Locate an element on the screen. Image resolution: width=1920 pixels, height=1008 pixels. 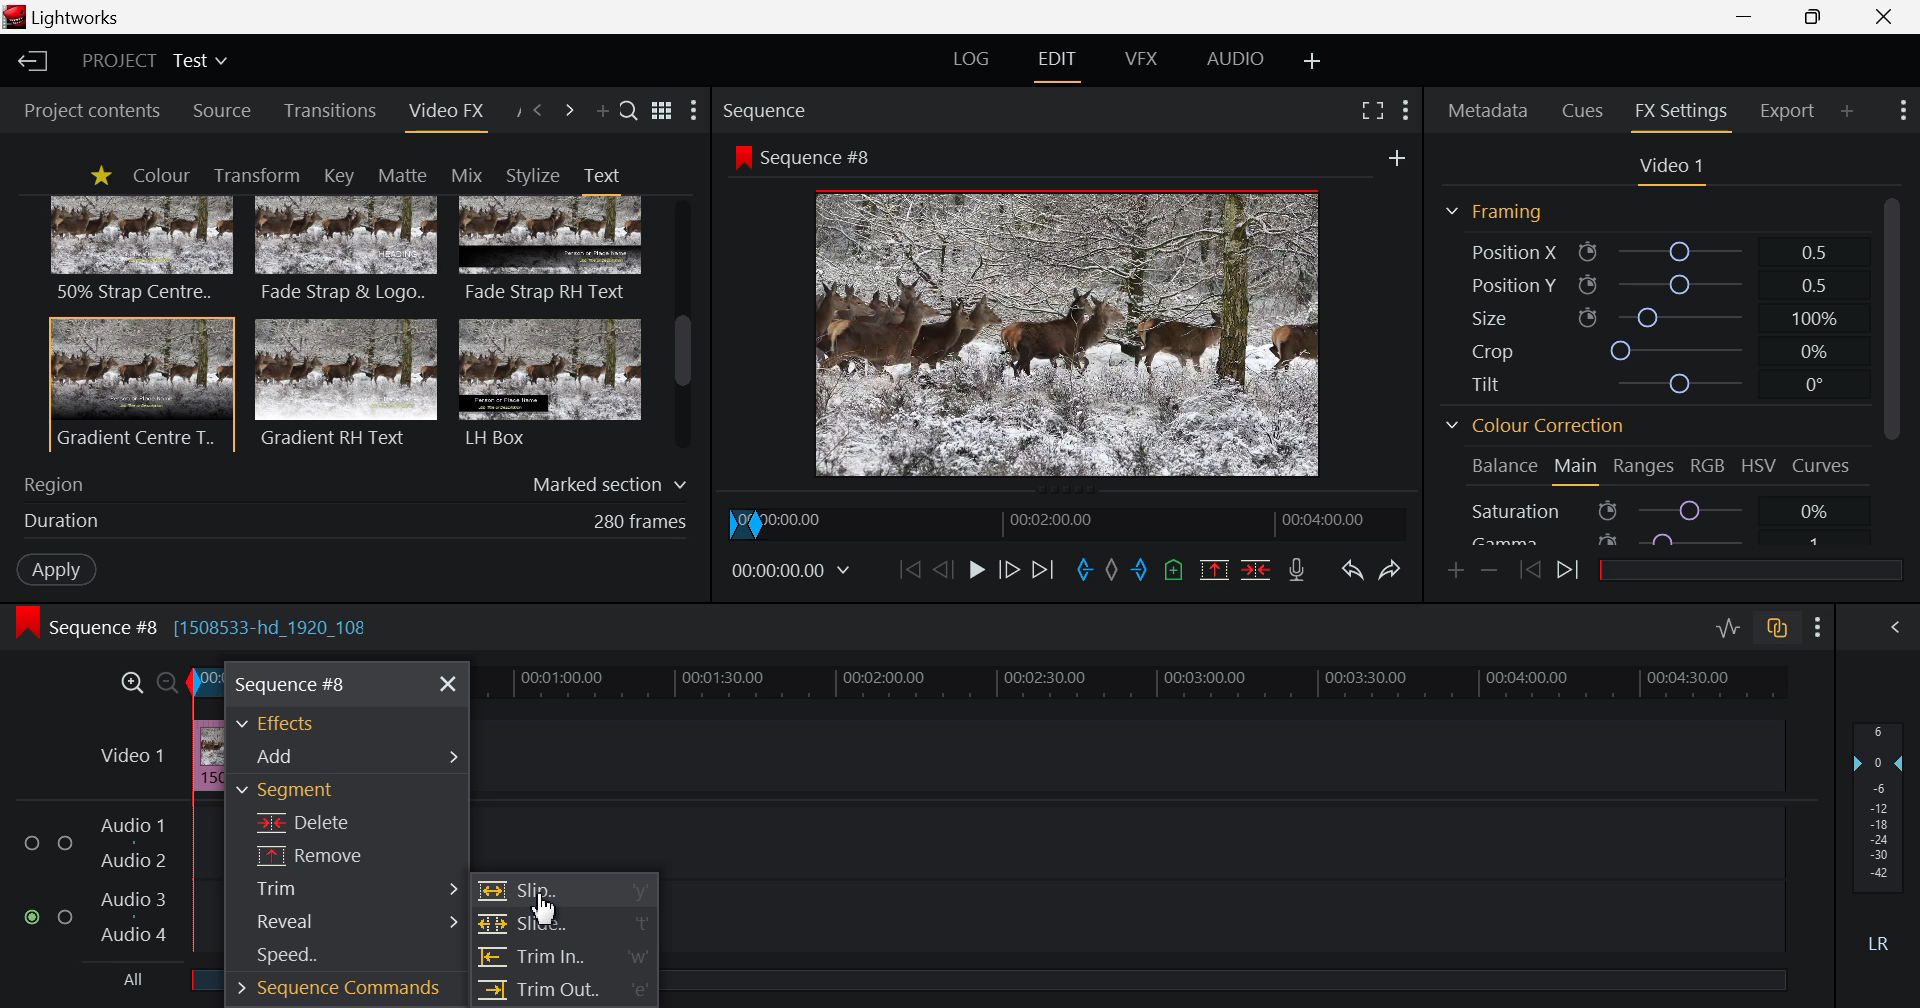
Redo is located at coordinates (1393, 568).